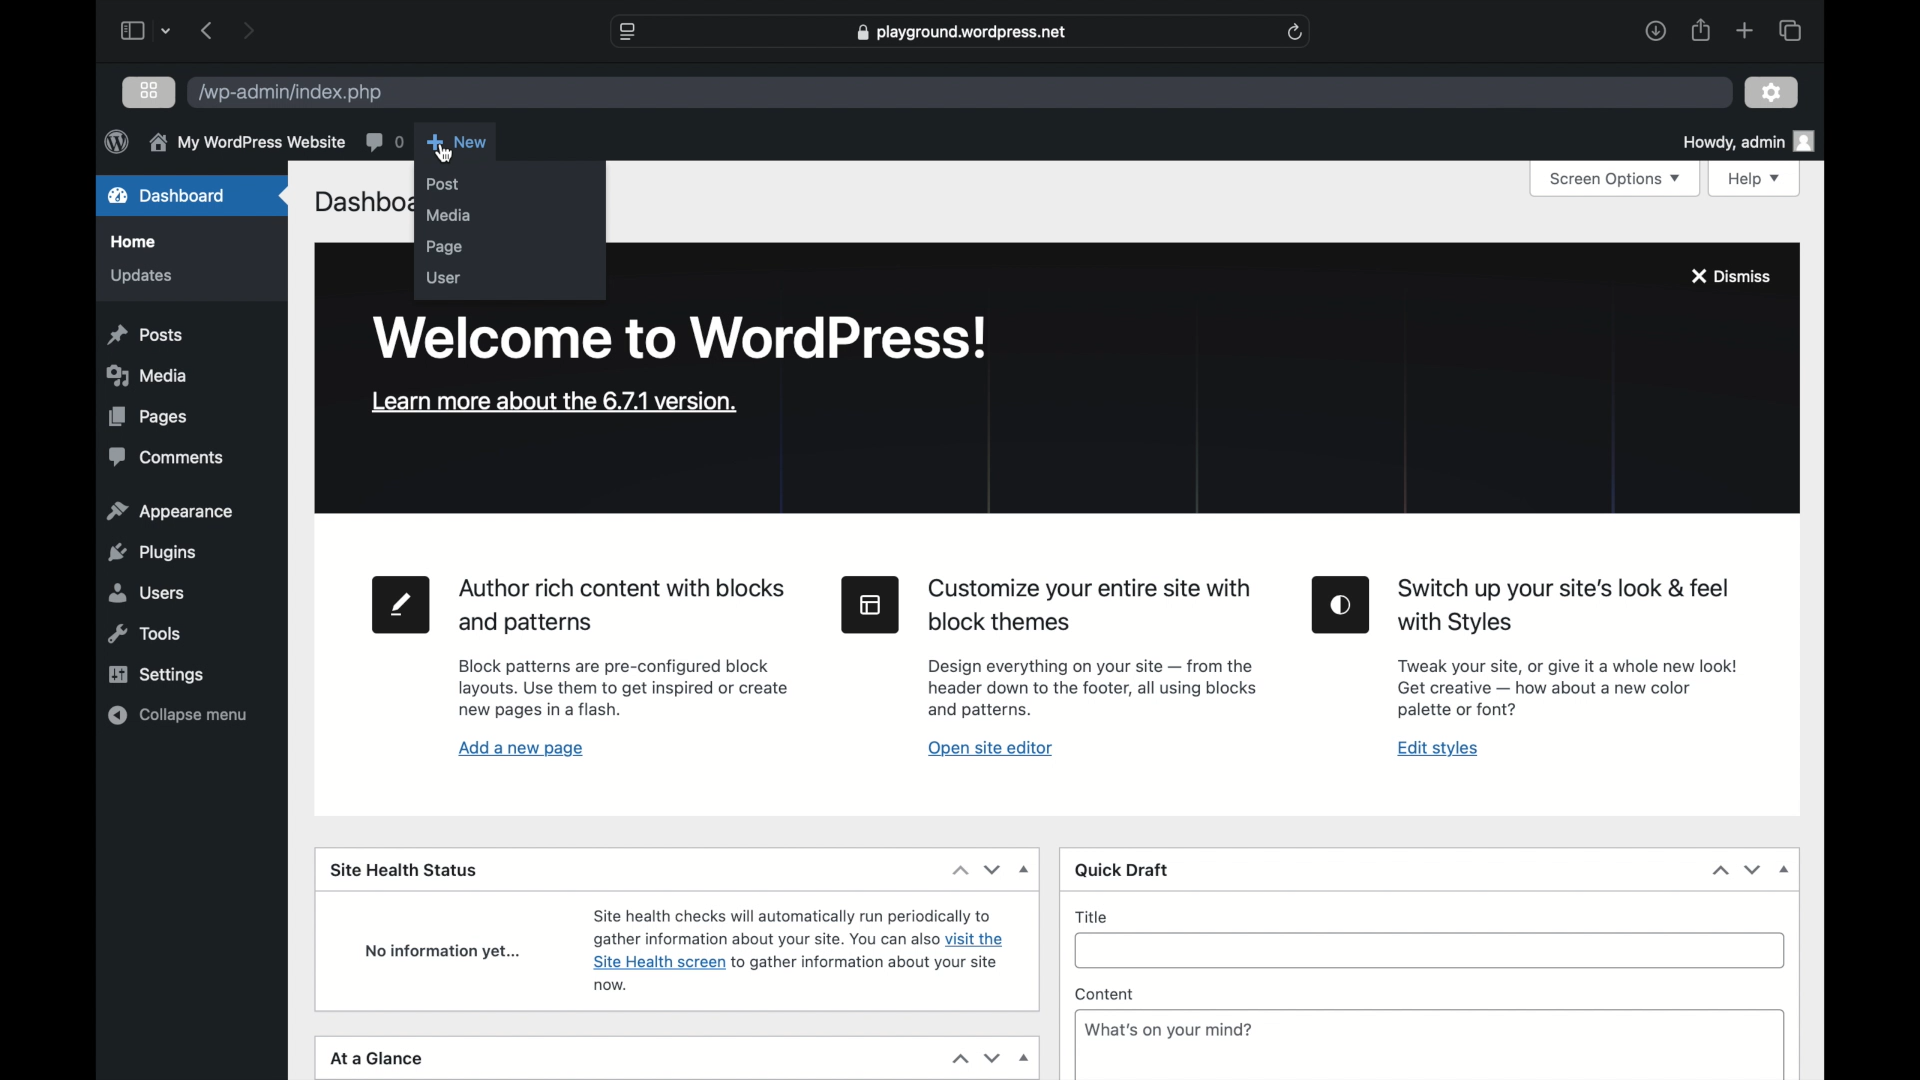 The width and height of the screenshot is (1920, 1080). Describe the element at coordinates (143, 276) in the screenshot. I see `updates` at that location.